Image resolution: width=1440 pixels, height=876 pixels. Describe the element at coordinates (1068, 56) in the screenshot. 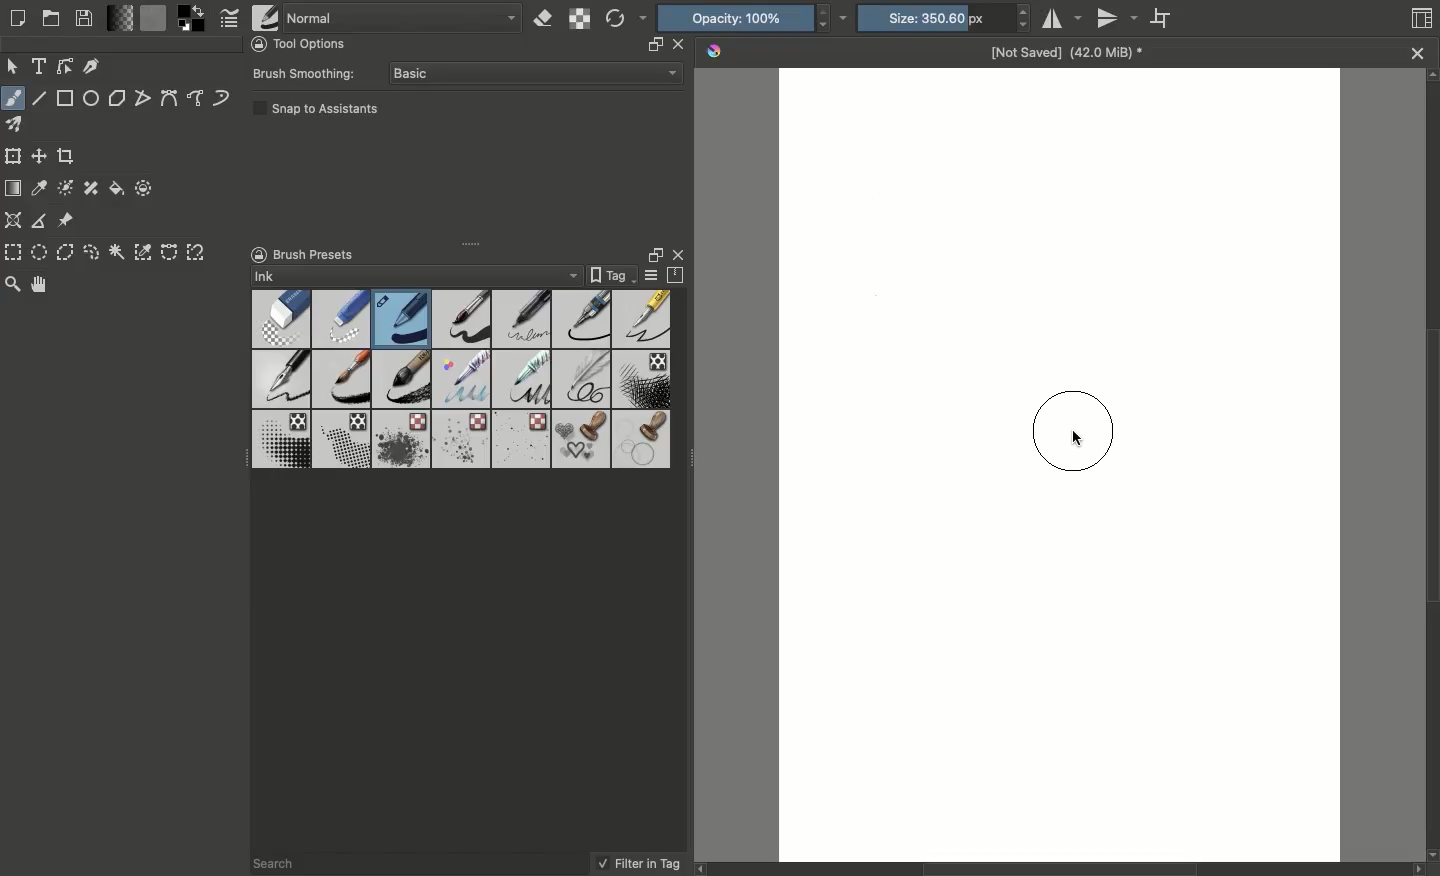

I see `Name` at that location.